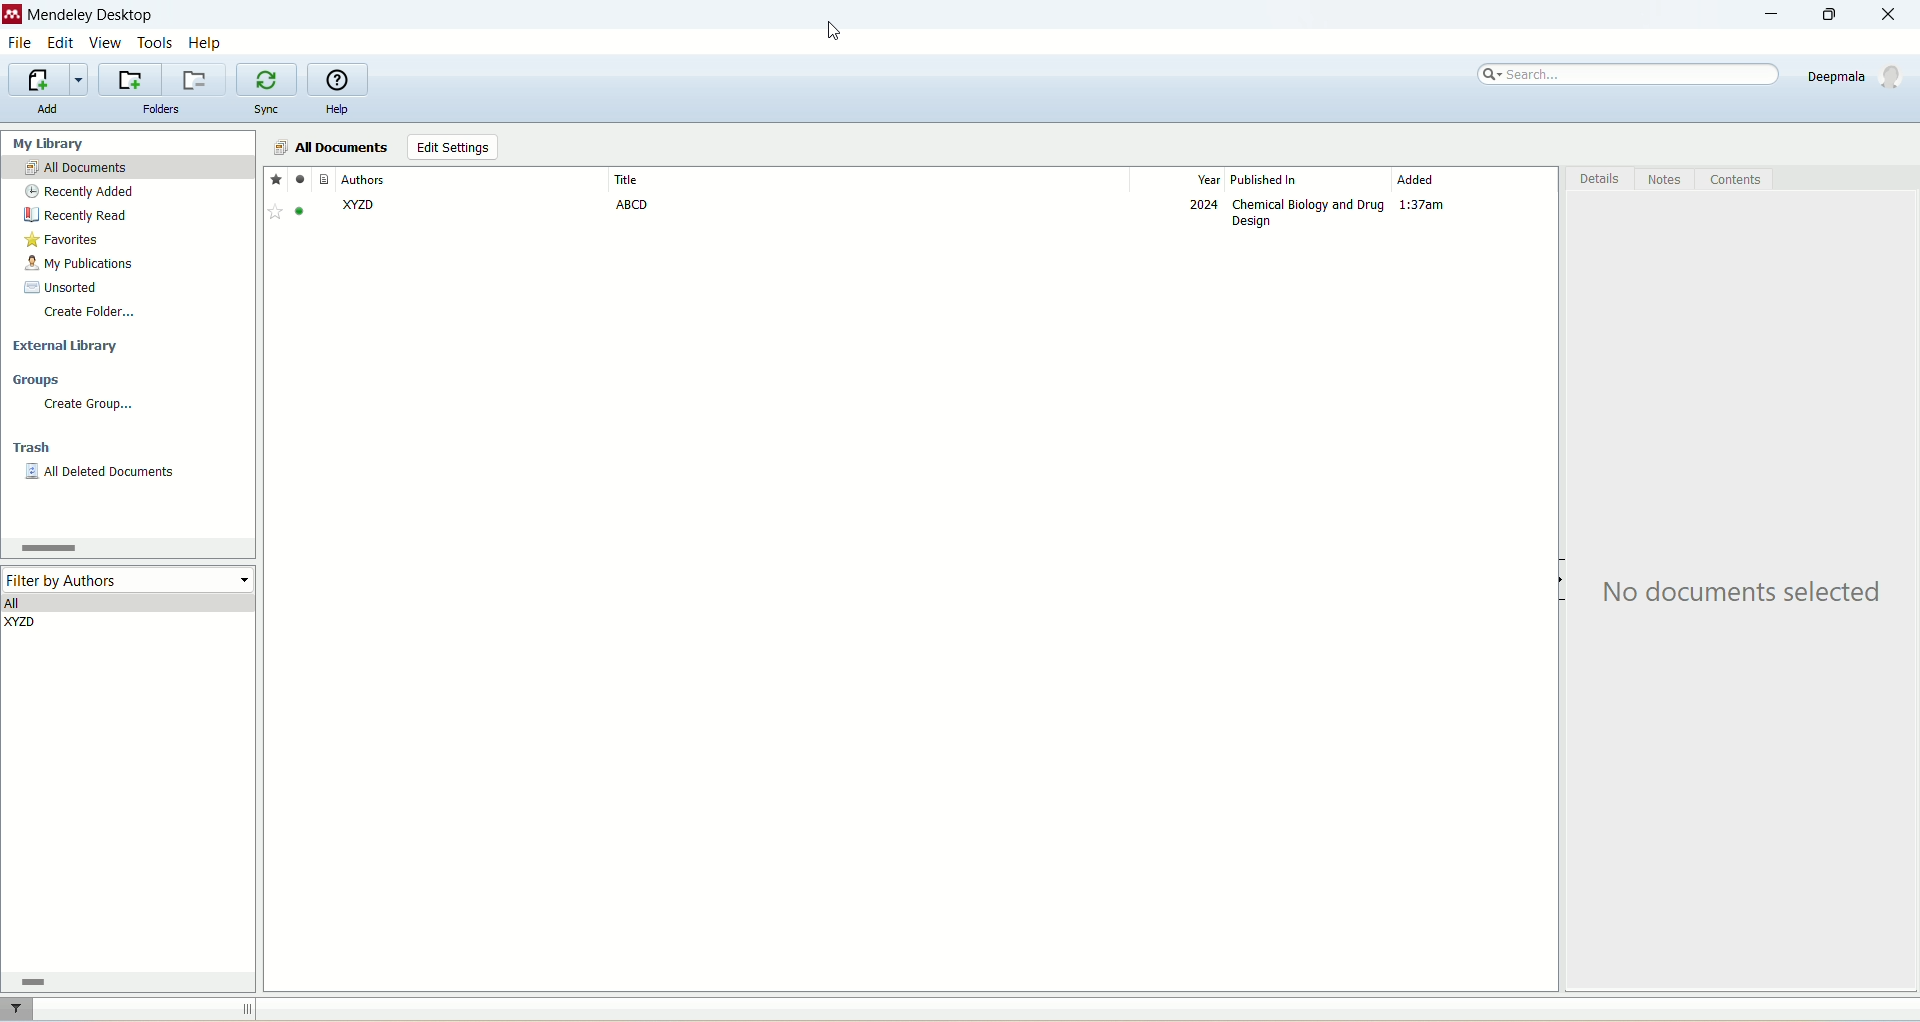 Image resolution: width=1920 pixels, height=1022 pixels. Describe the element at coordinates (88, 17) in the screenshot. I see `mendeley desktop` at that location.